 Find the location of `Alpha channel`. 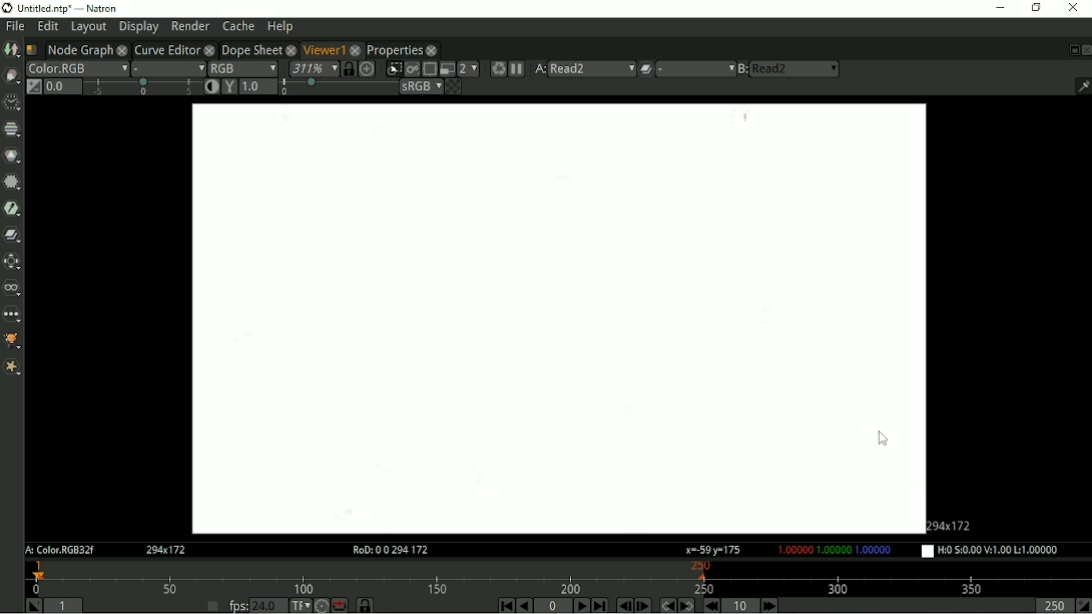

Alpha channel is located at coordinates (169, 68).